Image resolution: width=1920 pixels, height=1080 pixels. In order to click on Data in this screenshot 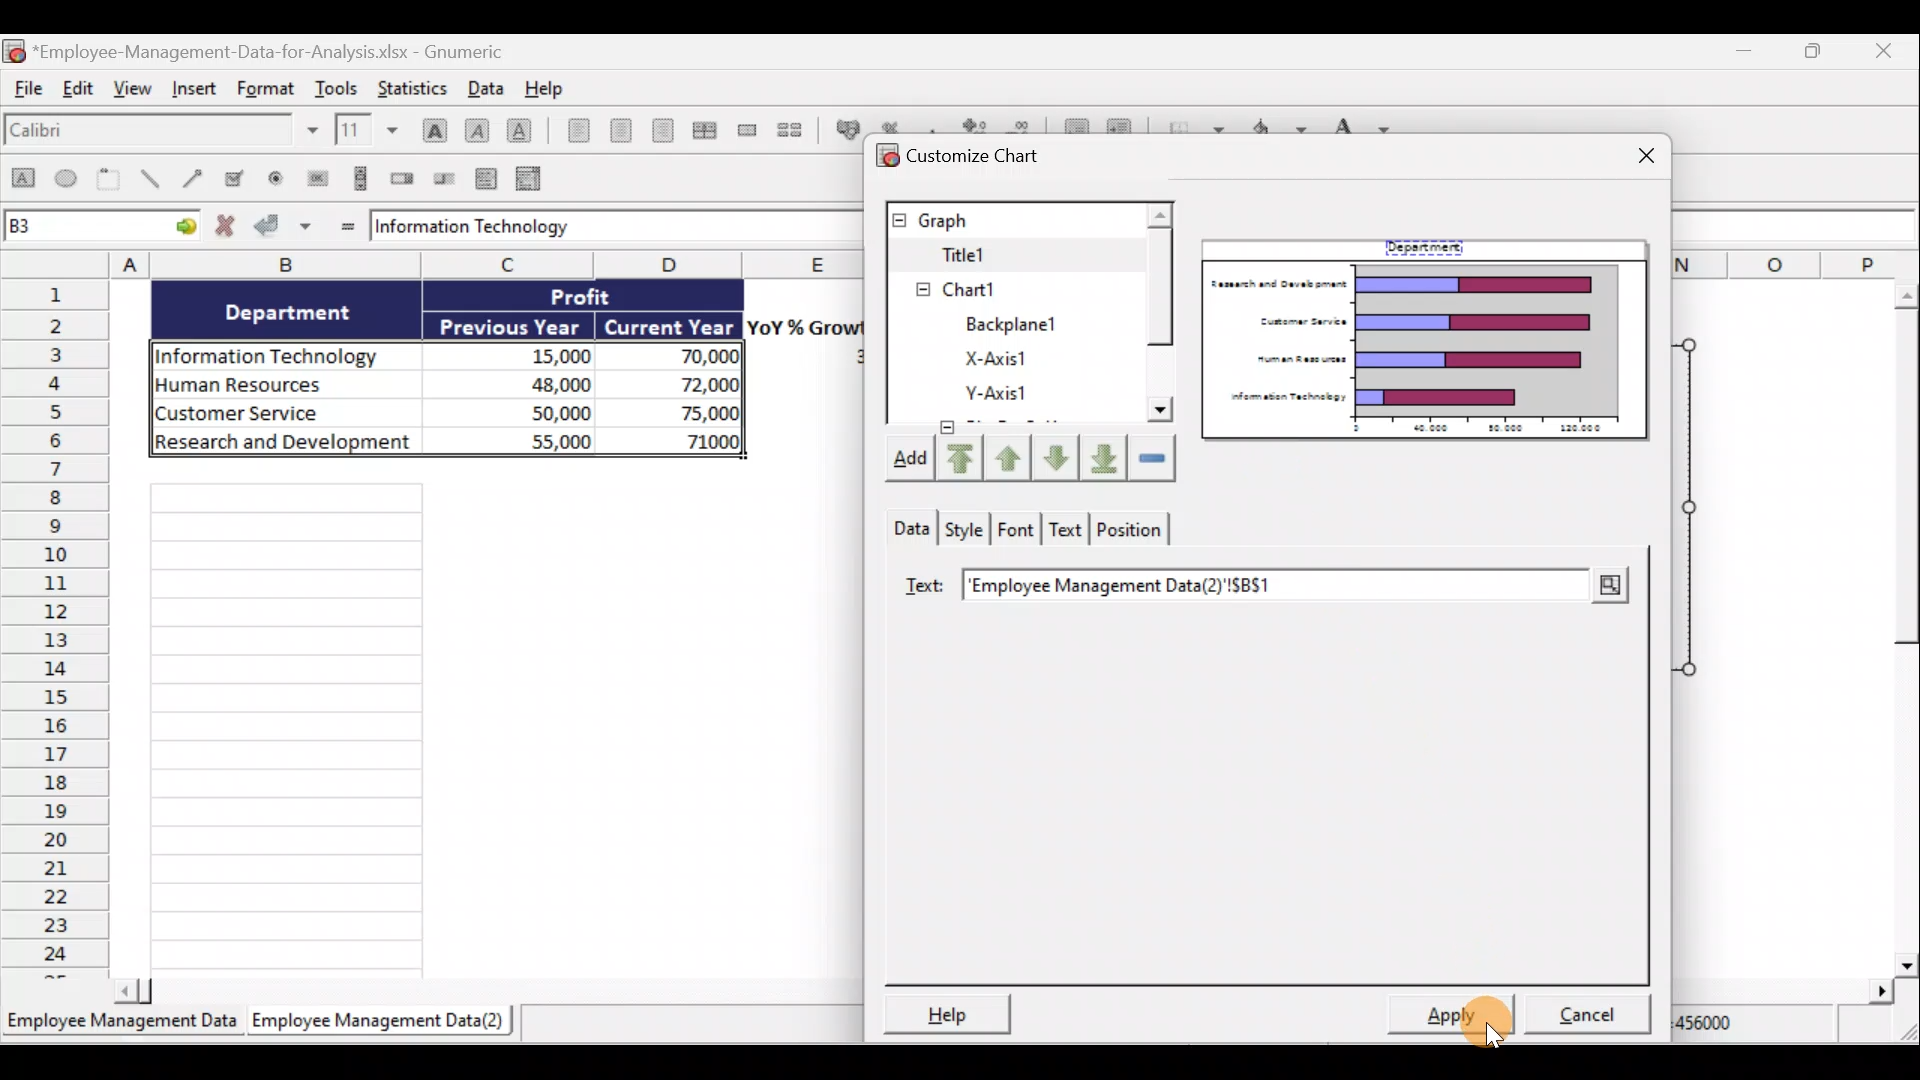, I will do `click(484, 87)`.